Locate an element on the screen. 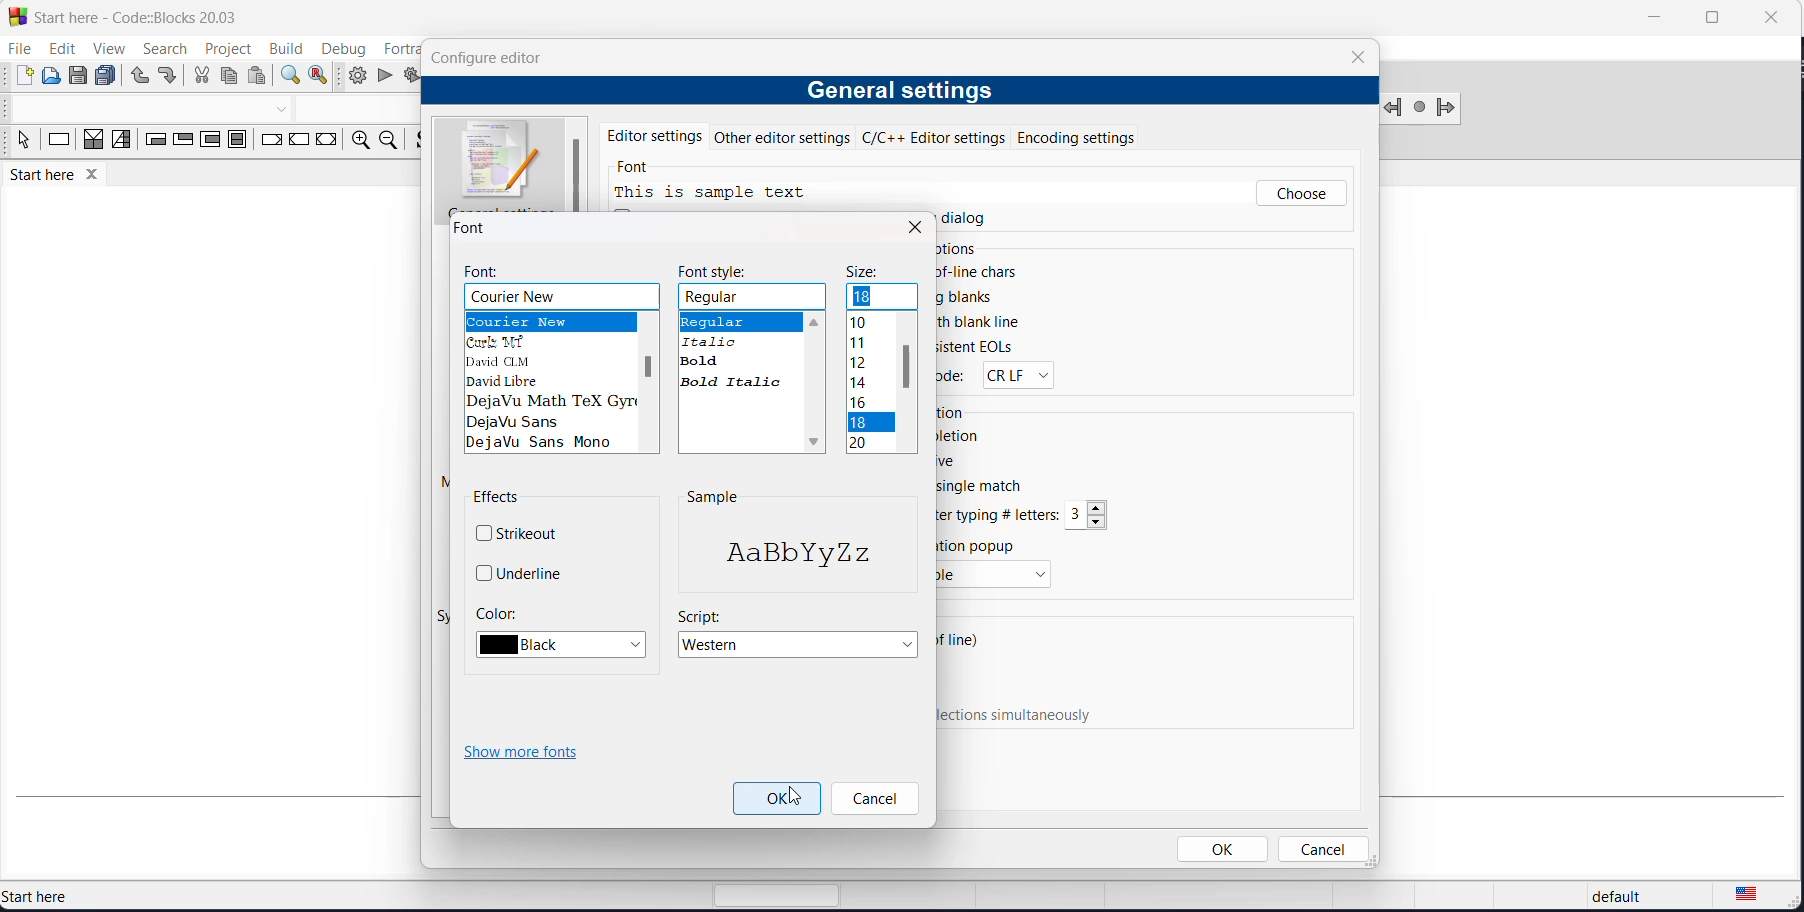  EOL modes options is located at coordinates (1015, 375).